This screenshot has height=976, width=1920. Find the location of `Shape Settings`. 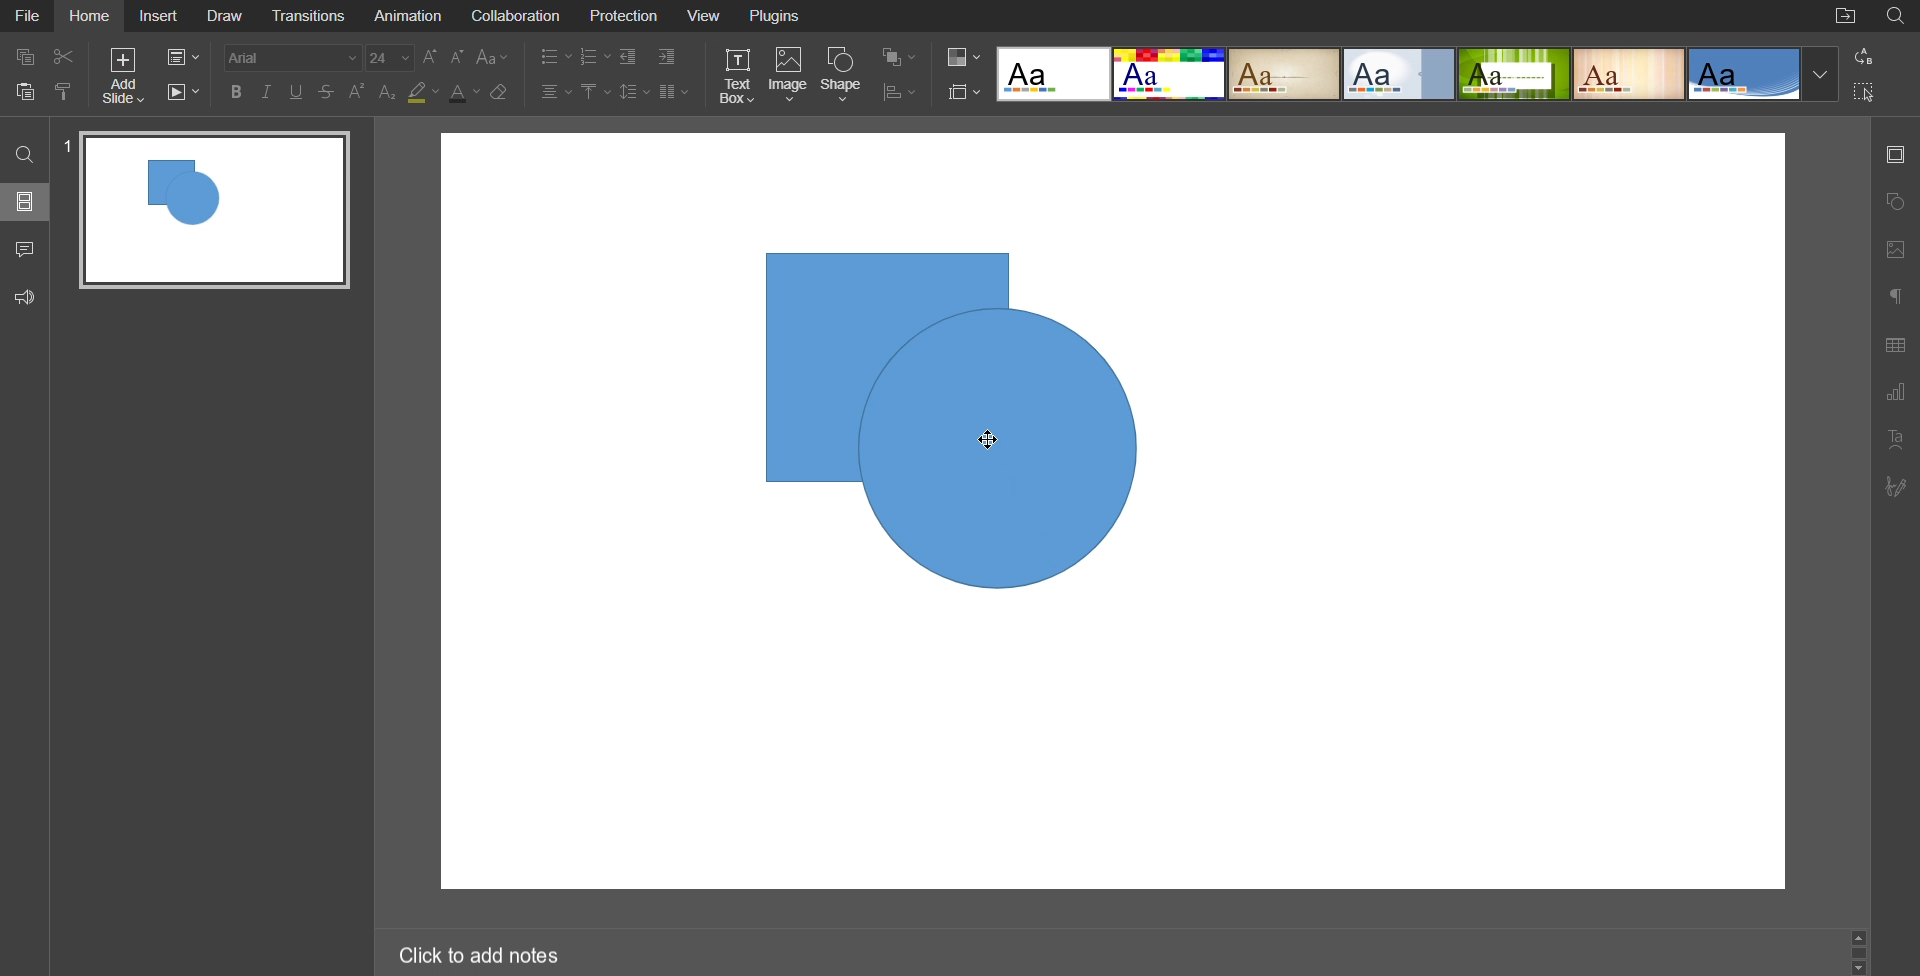

Shape Settings is located at coordinates (1896, 203).